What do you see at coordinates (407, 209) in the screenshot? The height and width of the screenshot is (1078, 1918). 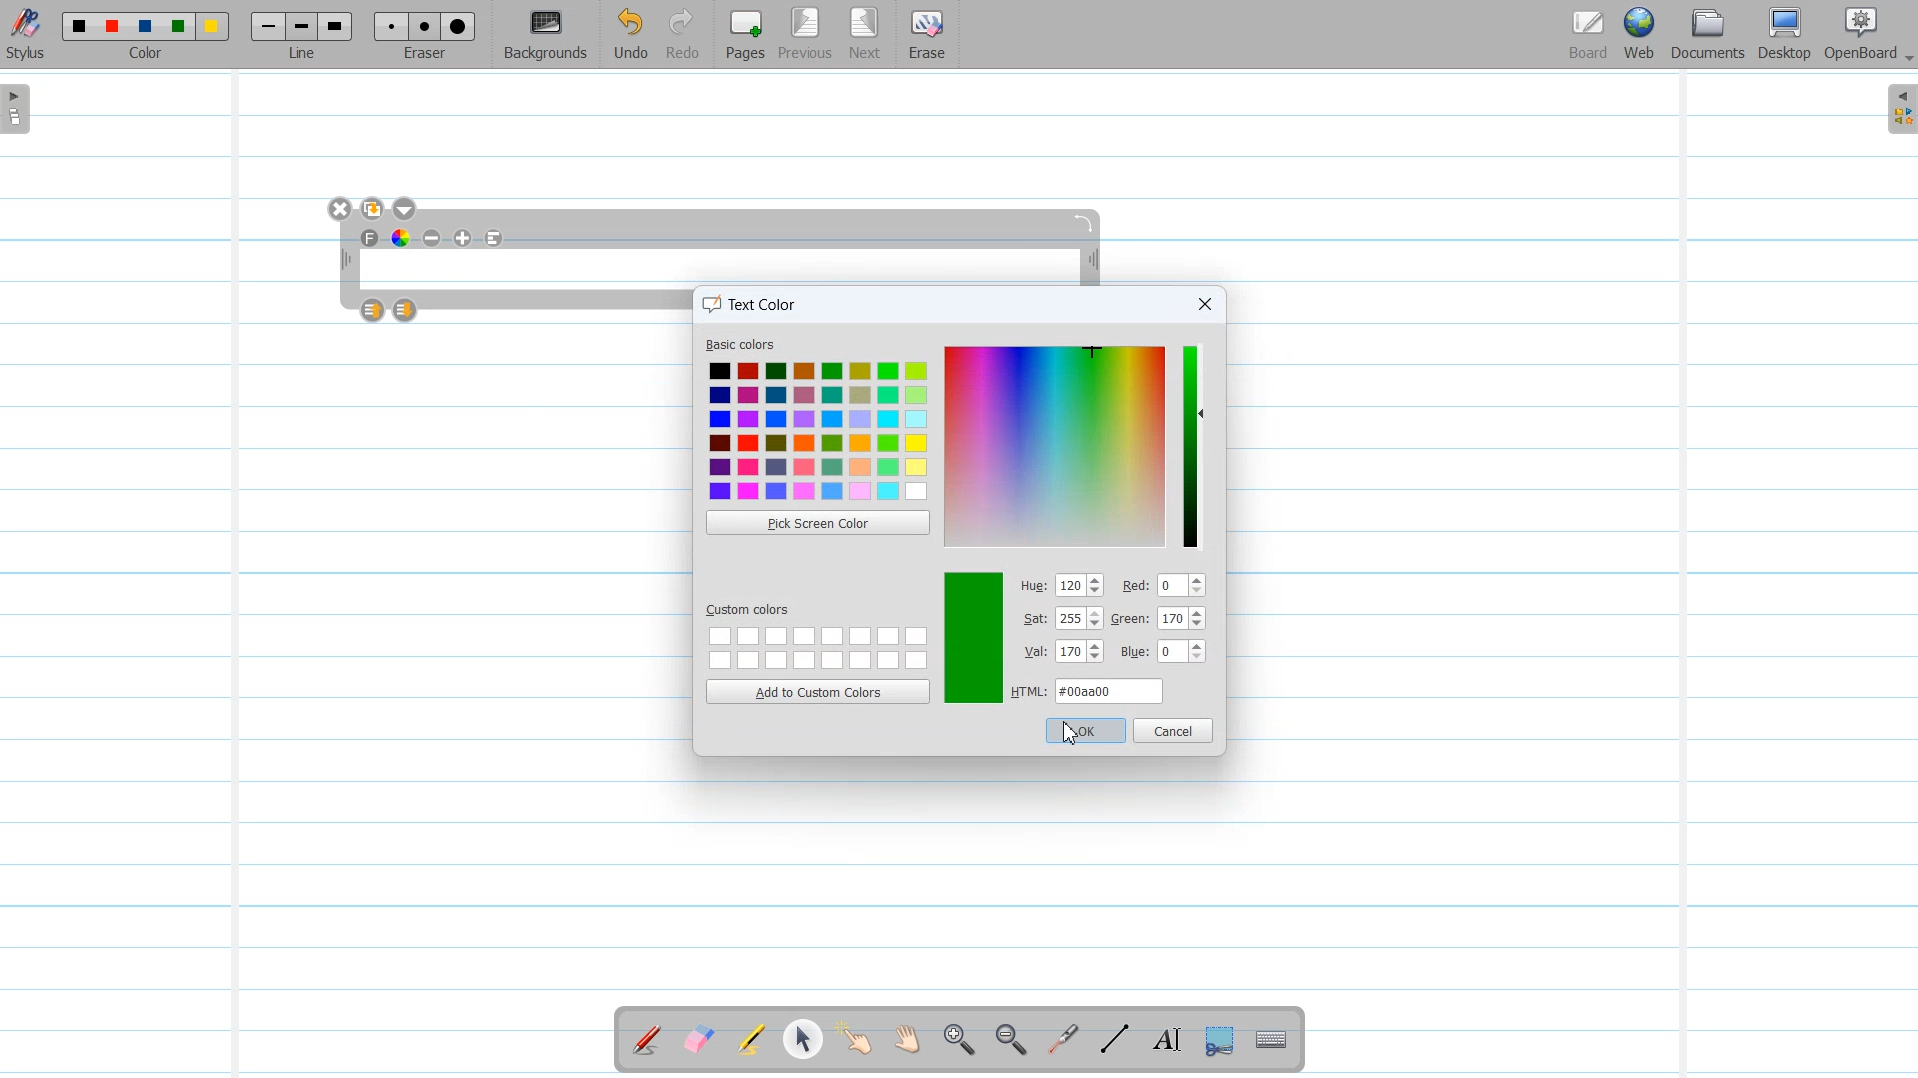 I see `Drop down box` at bounding box center [407, 209].